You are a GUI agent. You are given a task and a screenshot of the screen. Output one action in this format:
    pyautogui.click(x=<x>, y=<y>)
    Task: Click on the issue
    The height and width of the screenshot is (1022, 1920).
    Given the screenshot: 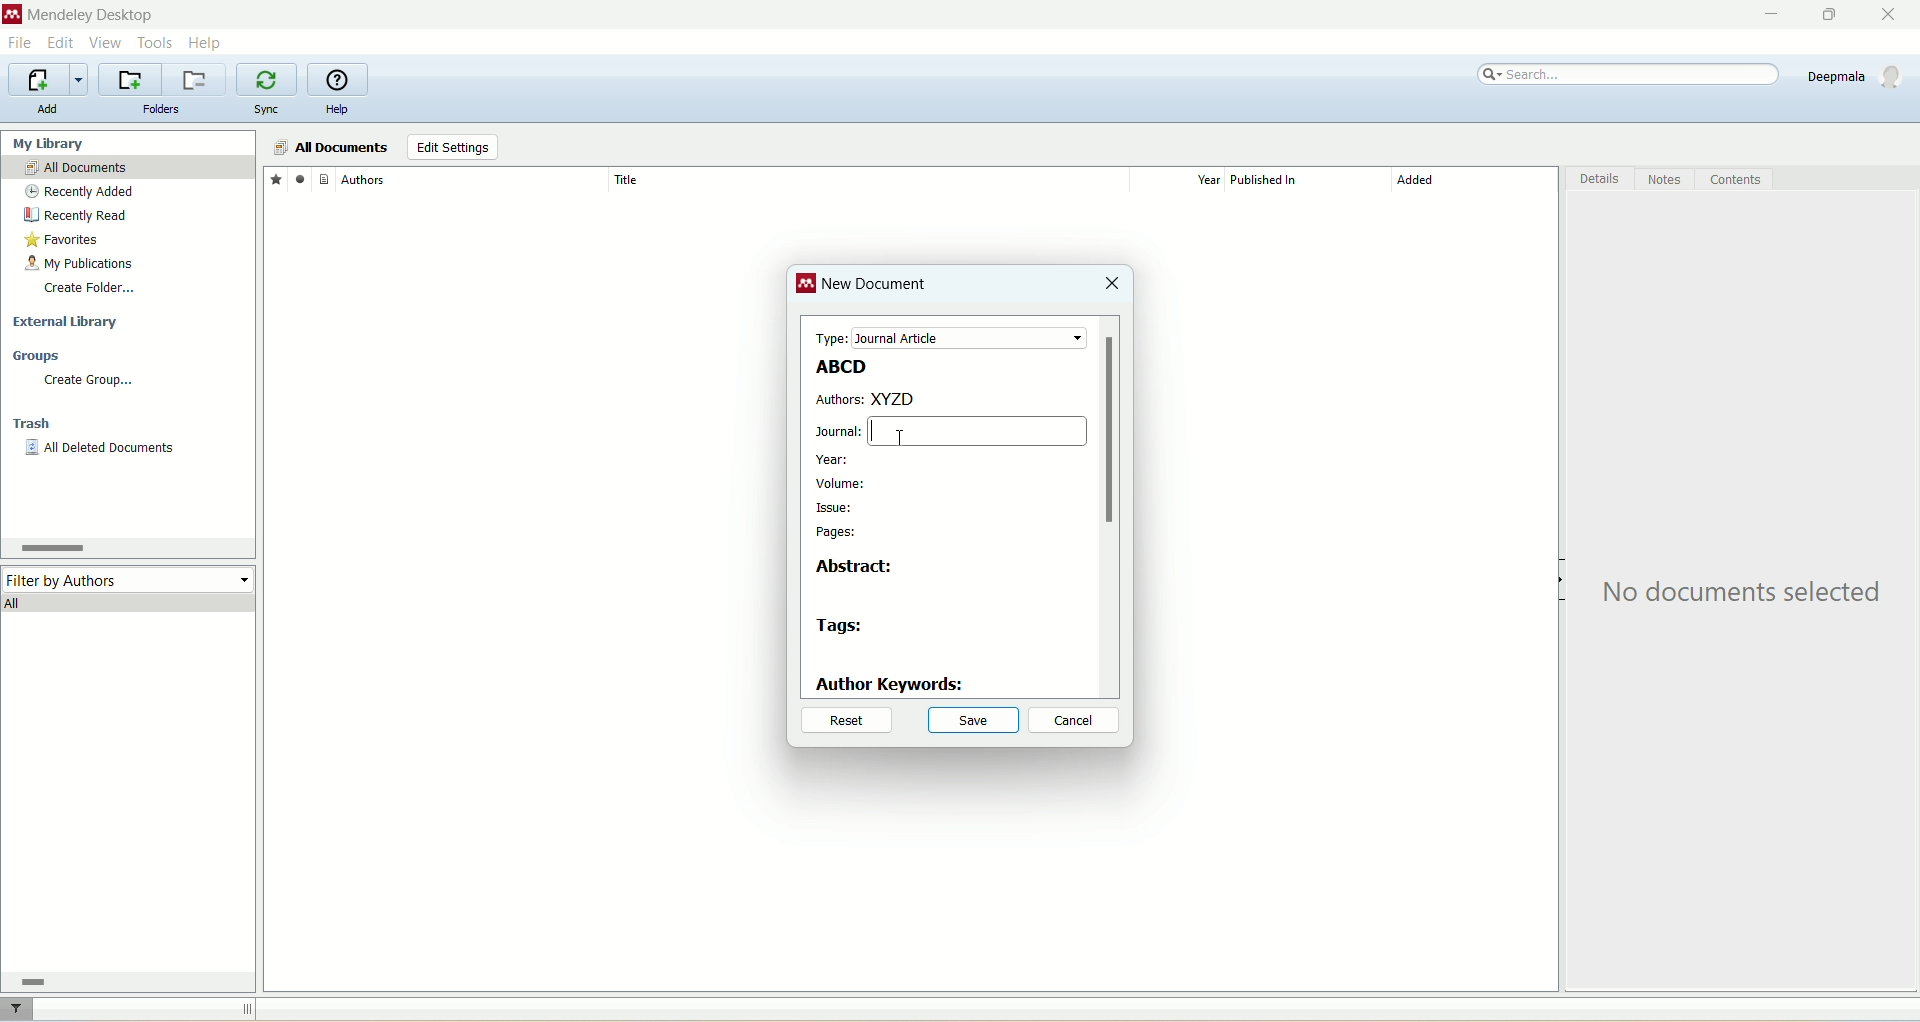 What is the action you would take?
    pyautogui.click(x=835, y=510)
    